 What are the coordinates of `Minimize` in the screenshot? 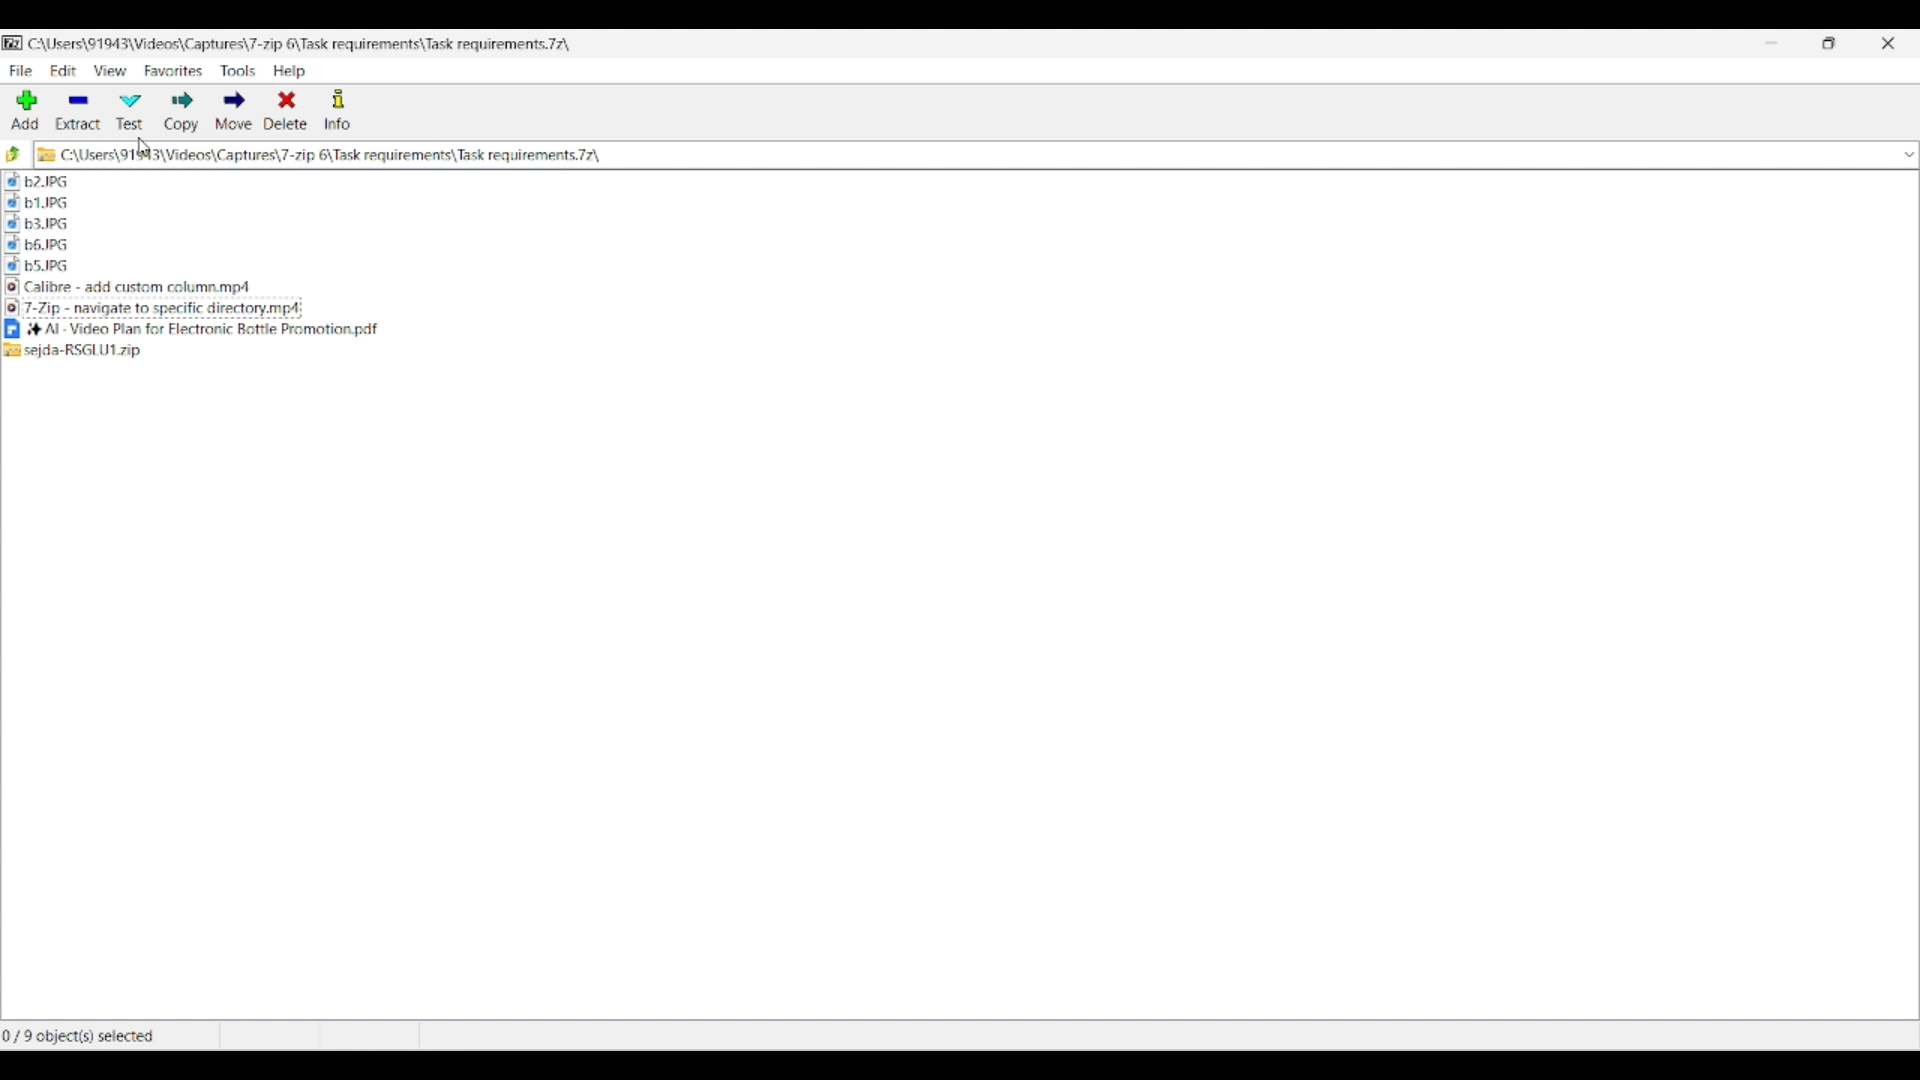 It's located at (1771, 43).